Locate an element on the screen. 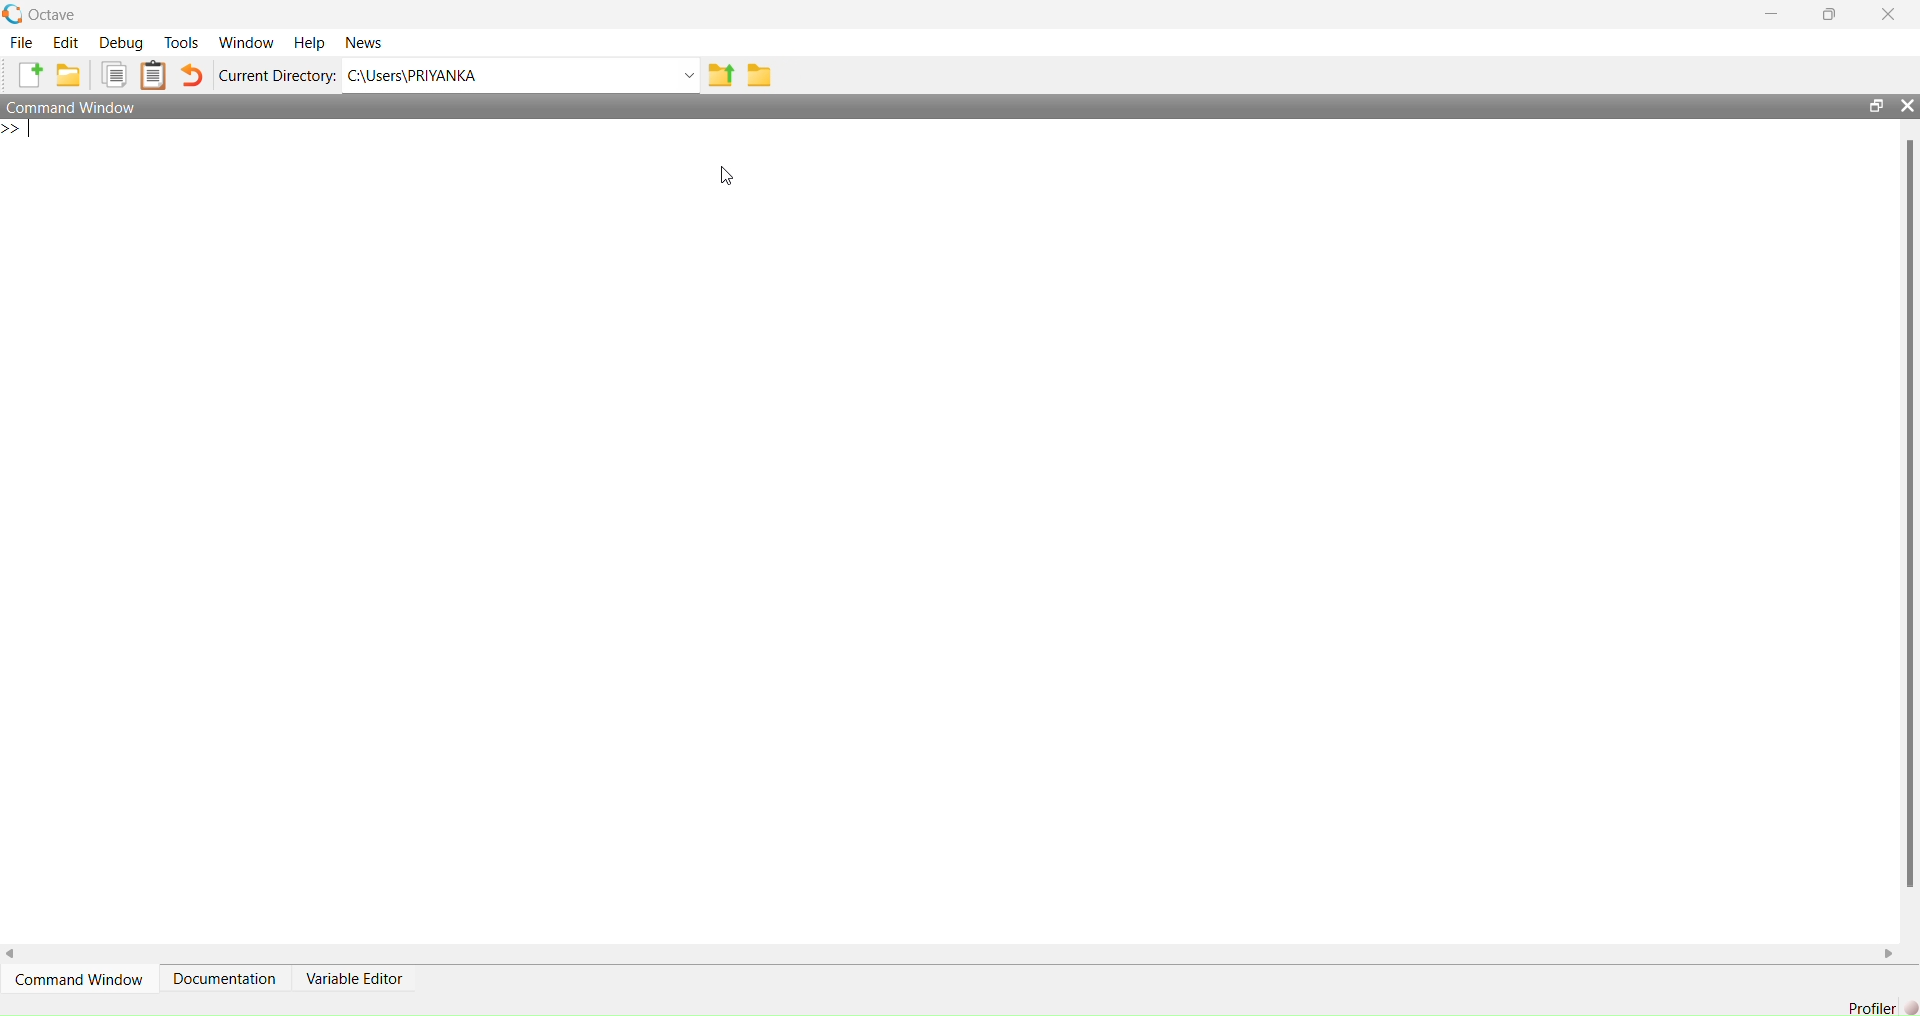  Tools is located at coordinates (183, 42).